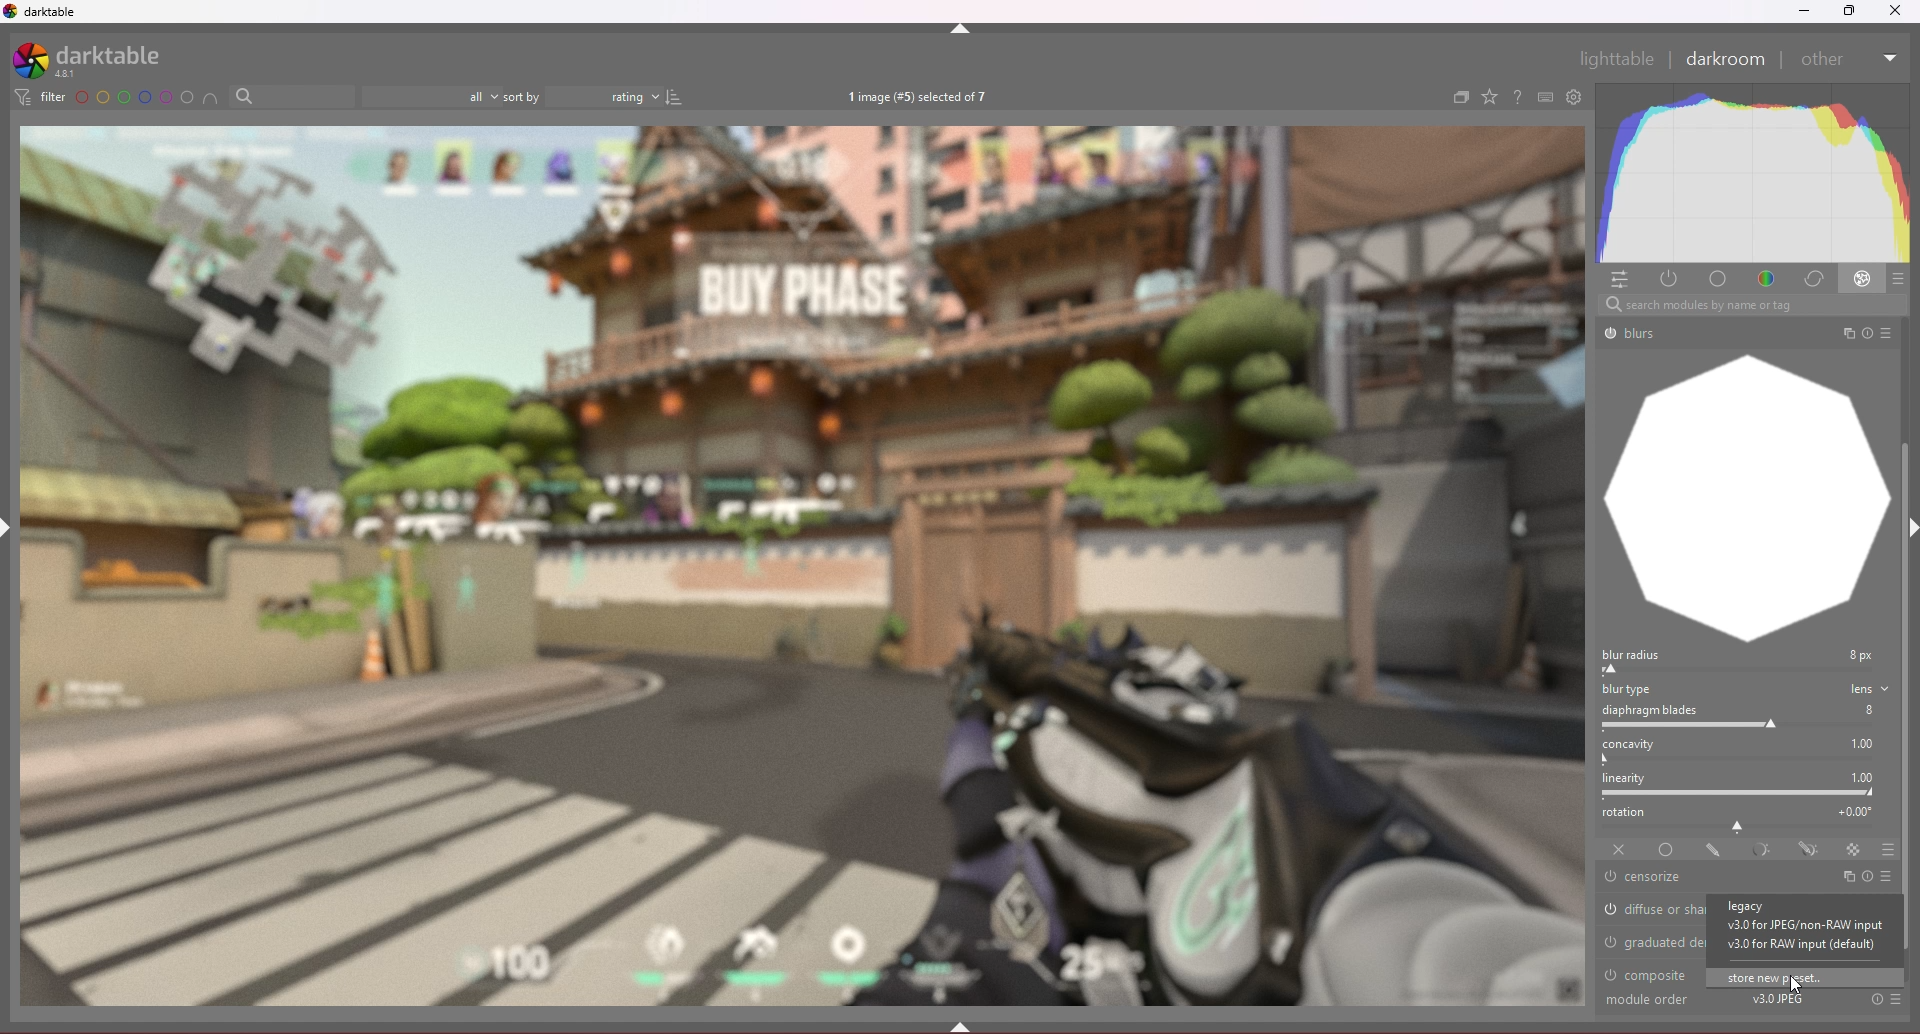 This screenshot has width=1920, height=1034. I want to click on linearity, so click(1746, 785).